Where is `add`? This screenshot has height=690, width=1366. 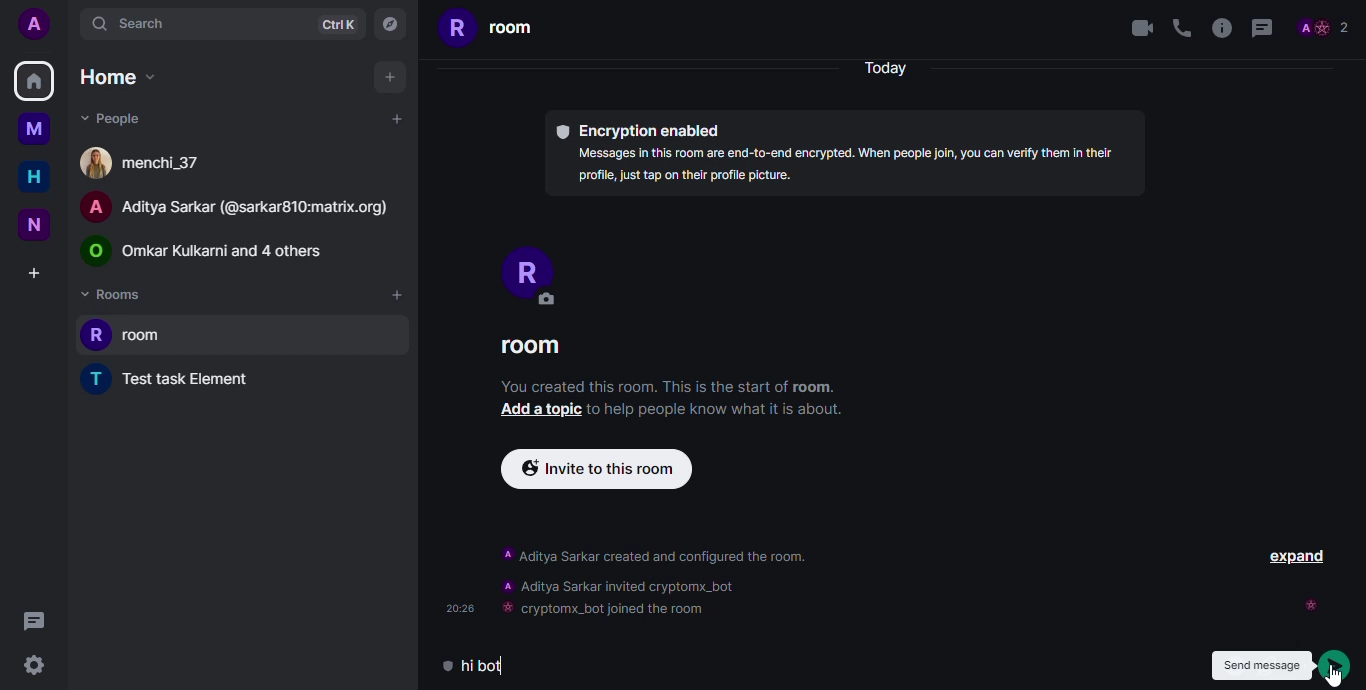
add is located at coordinates (390, 78).